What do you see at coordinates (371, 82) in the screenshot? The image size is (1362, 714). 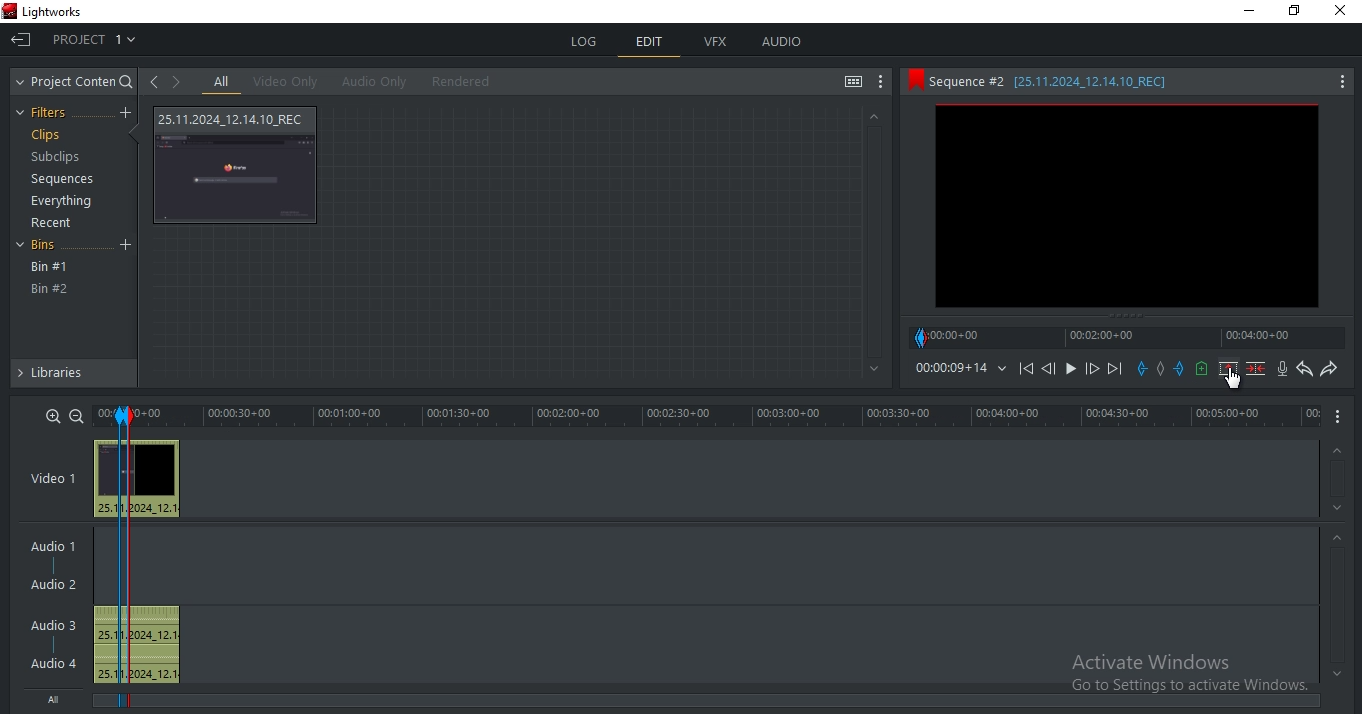 I see `audio only` at bounding box center [371, 82].